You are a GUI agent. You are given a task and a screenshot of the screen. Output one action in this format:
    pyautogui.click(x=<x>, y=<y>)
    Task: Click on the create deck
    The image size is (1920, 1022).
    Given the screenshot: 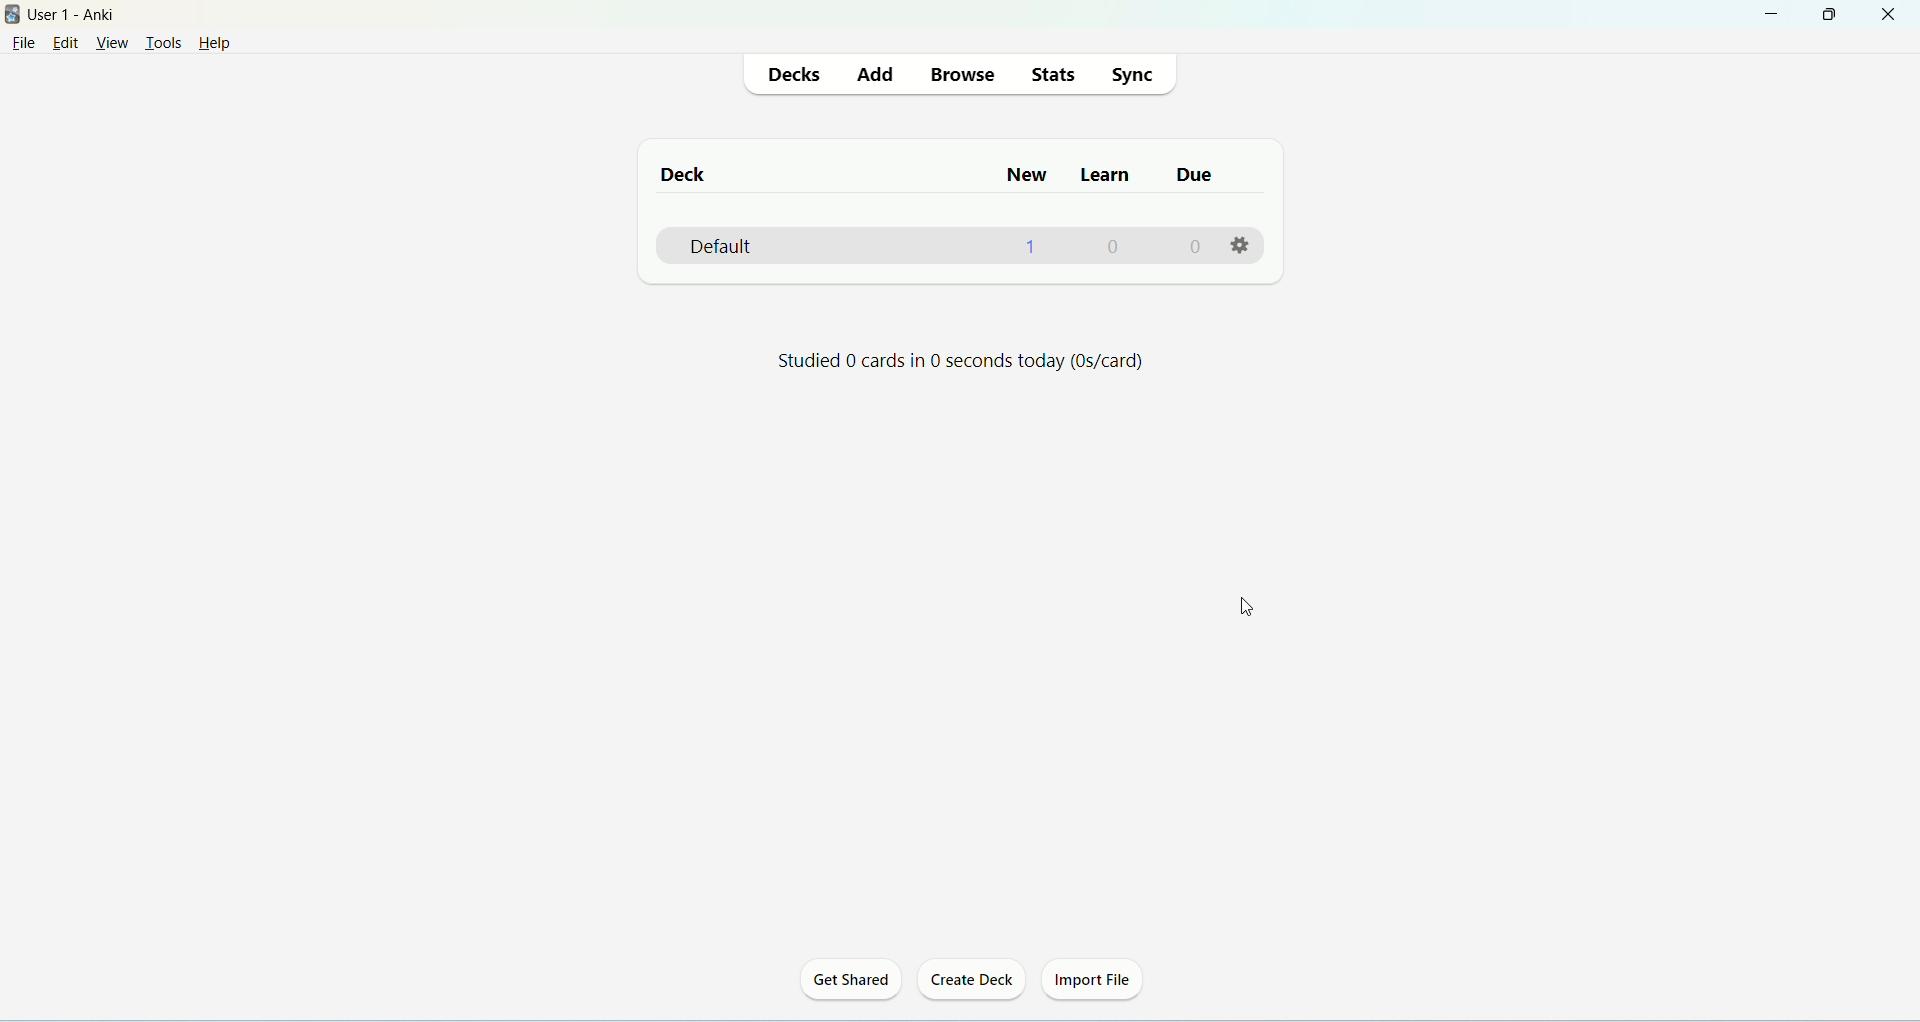 What is the action you would take?
    pyautogui.click(x=971, y=979)
    